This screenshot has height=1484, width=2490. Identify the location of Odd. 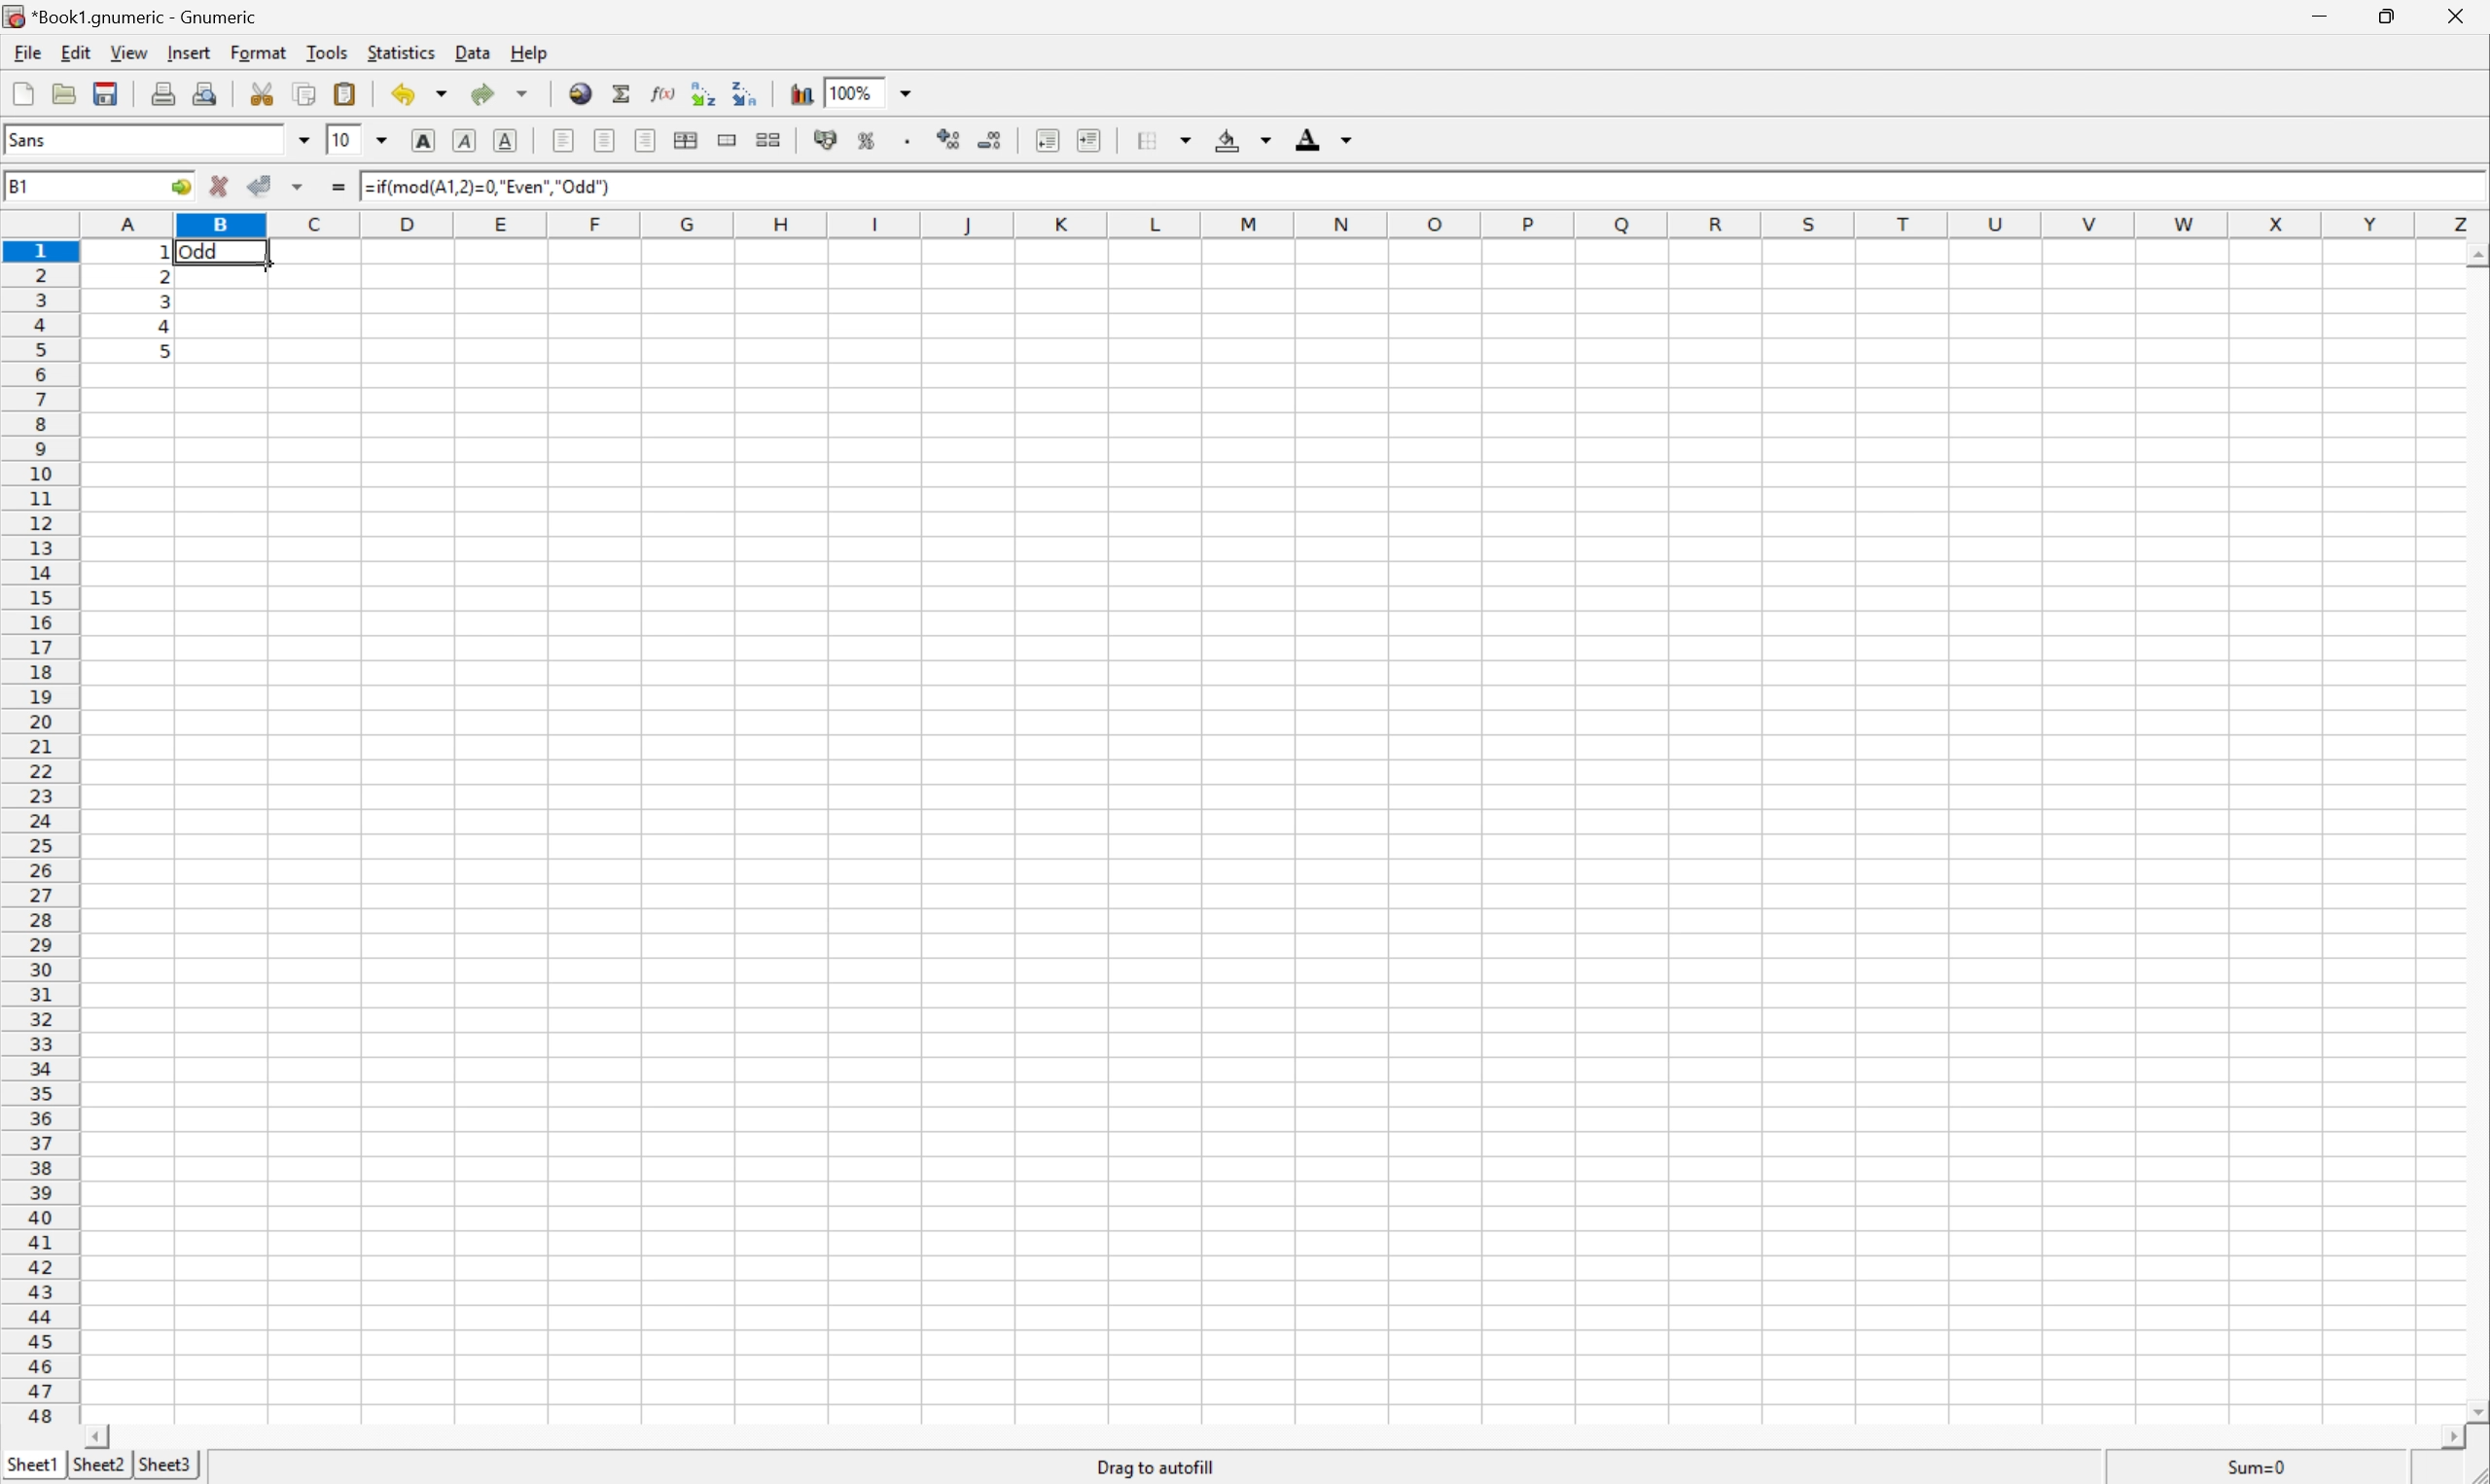
(207, 250).